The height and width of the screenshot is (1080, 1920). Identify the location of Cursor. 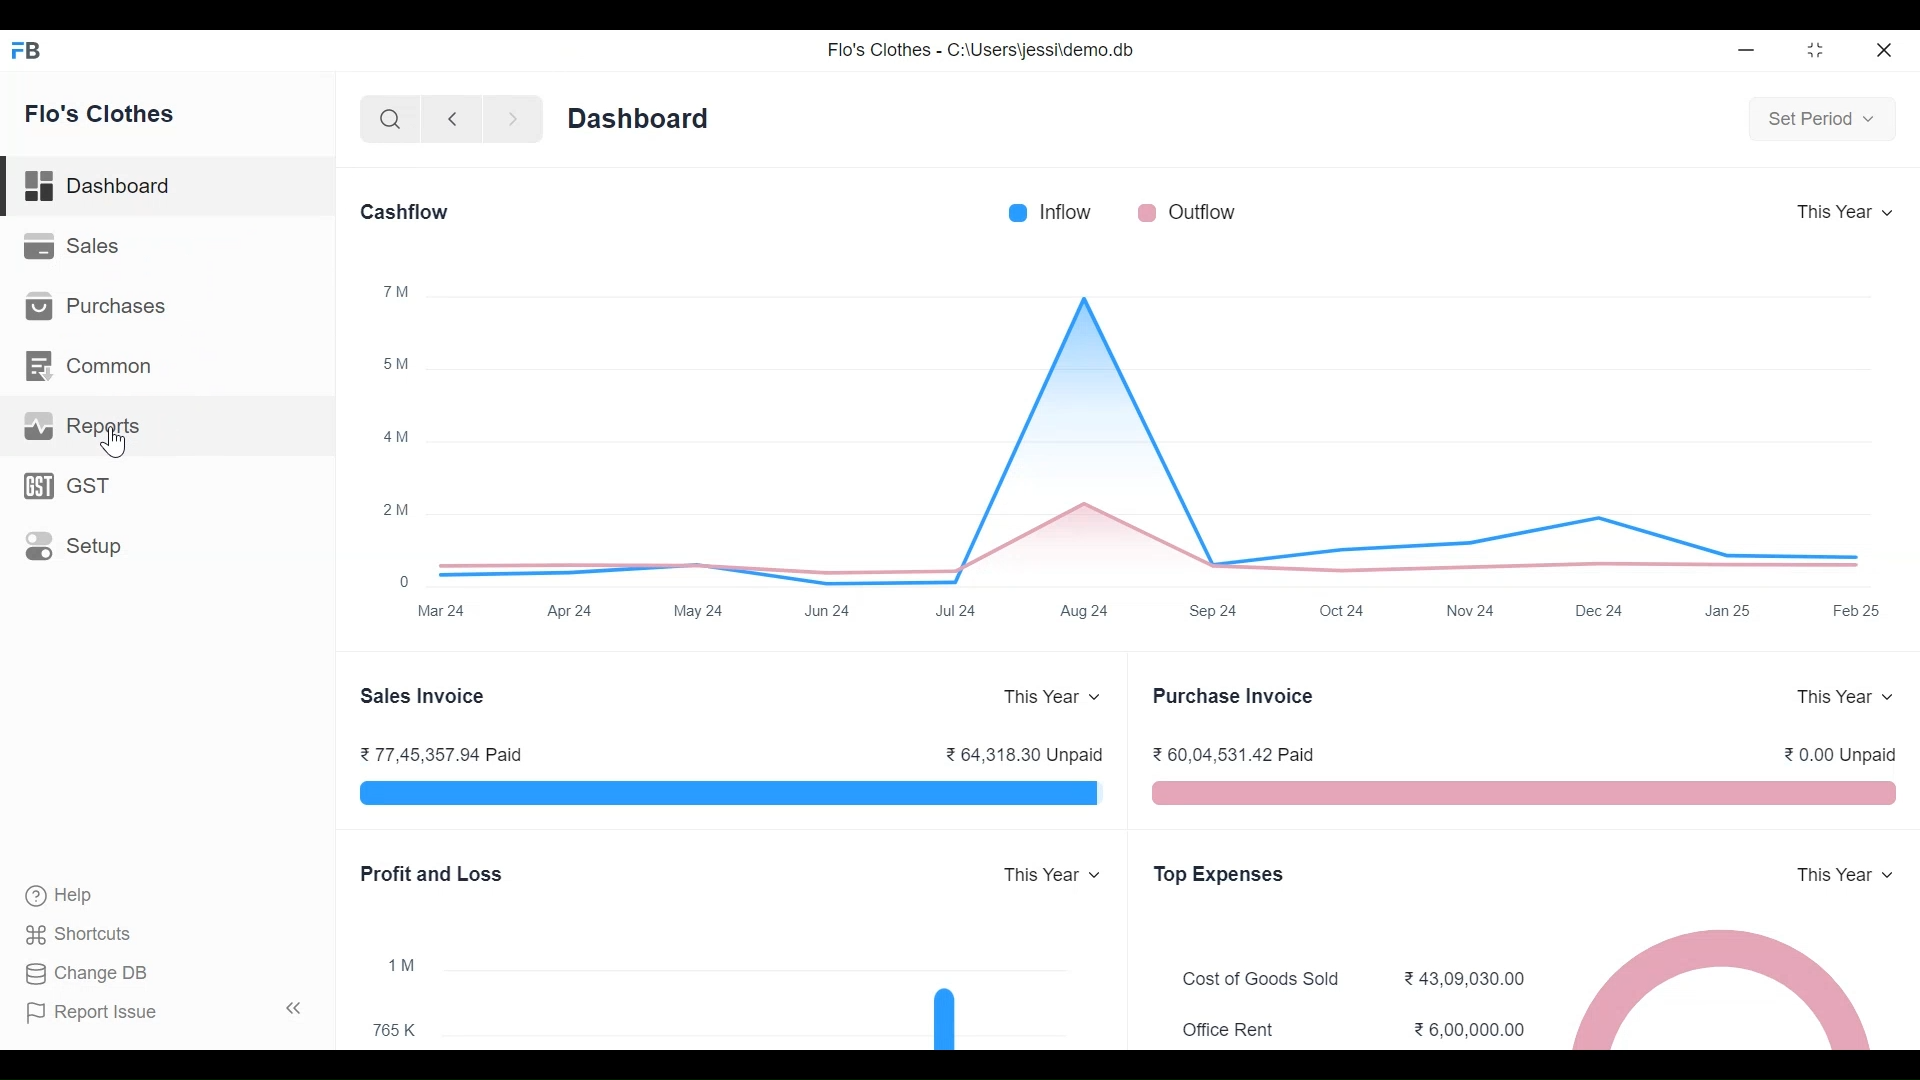
(115, 442).